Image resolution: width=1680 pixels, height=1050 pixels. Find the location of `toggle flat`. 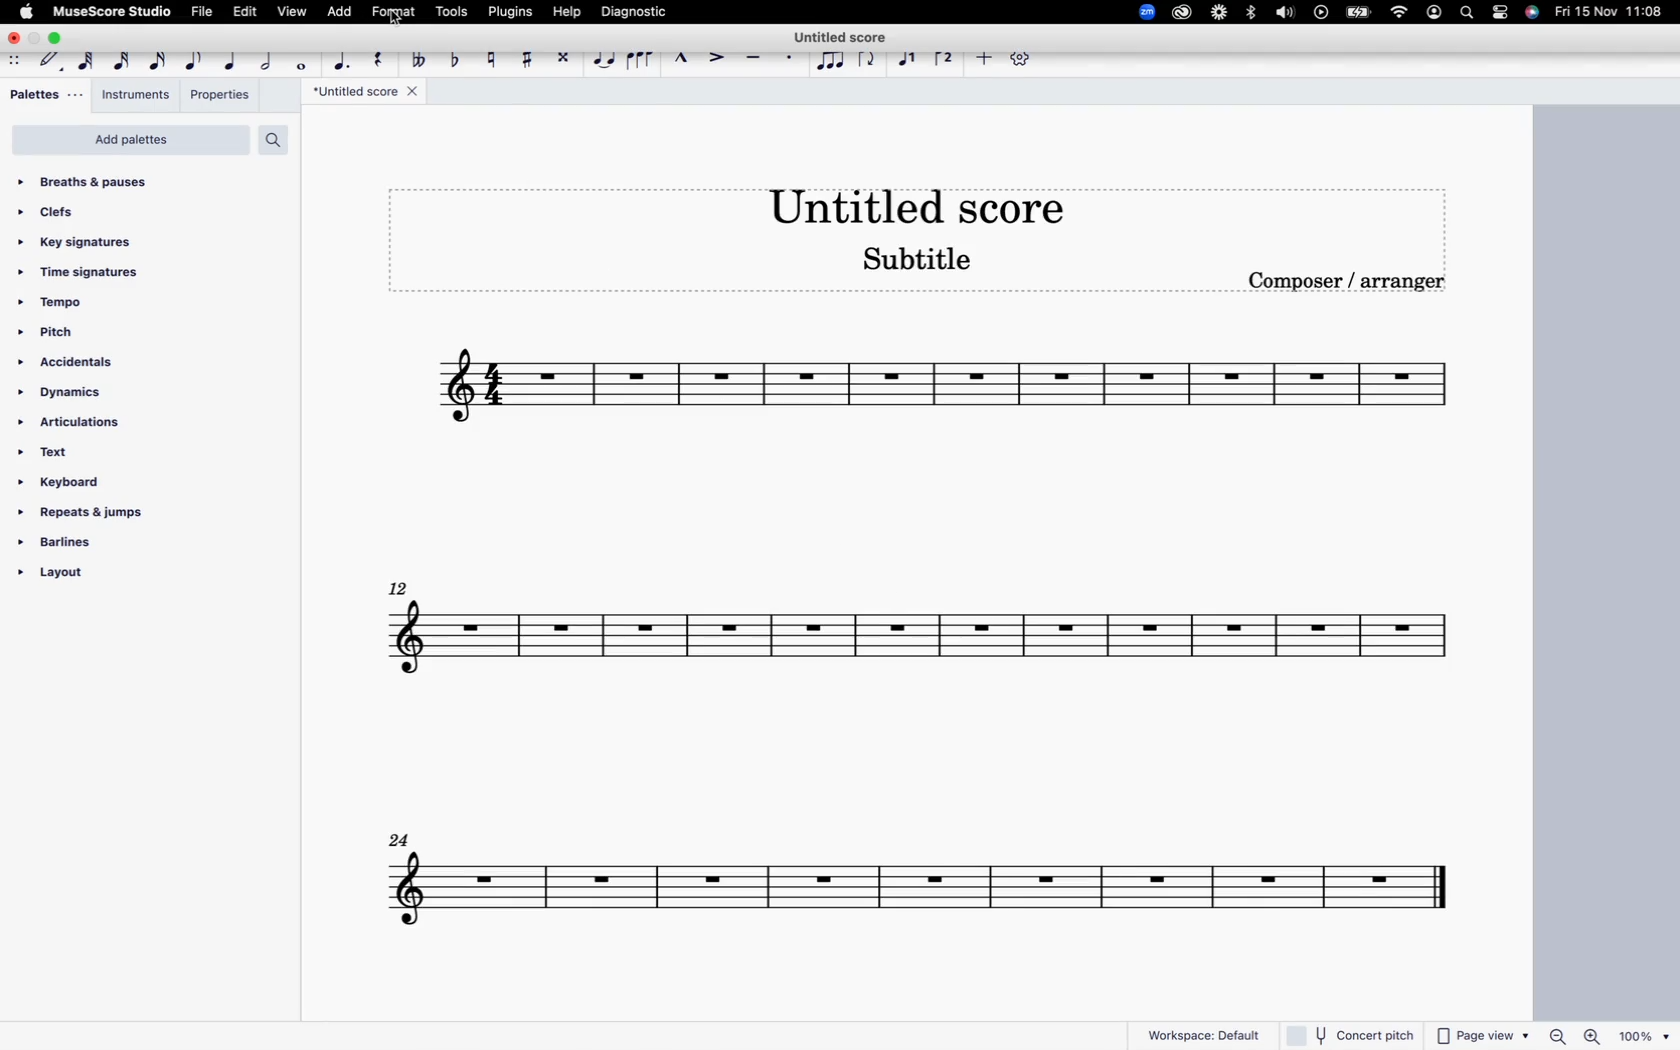

toggle flat is located at coordinates (454, 59).